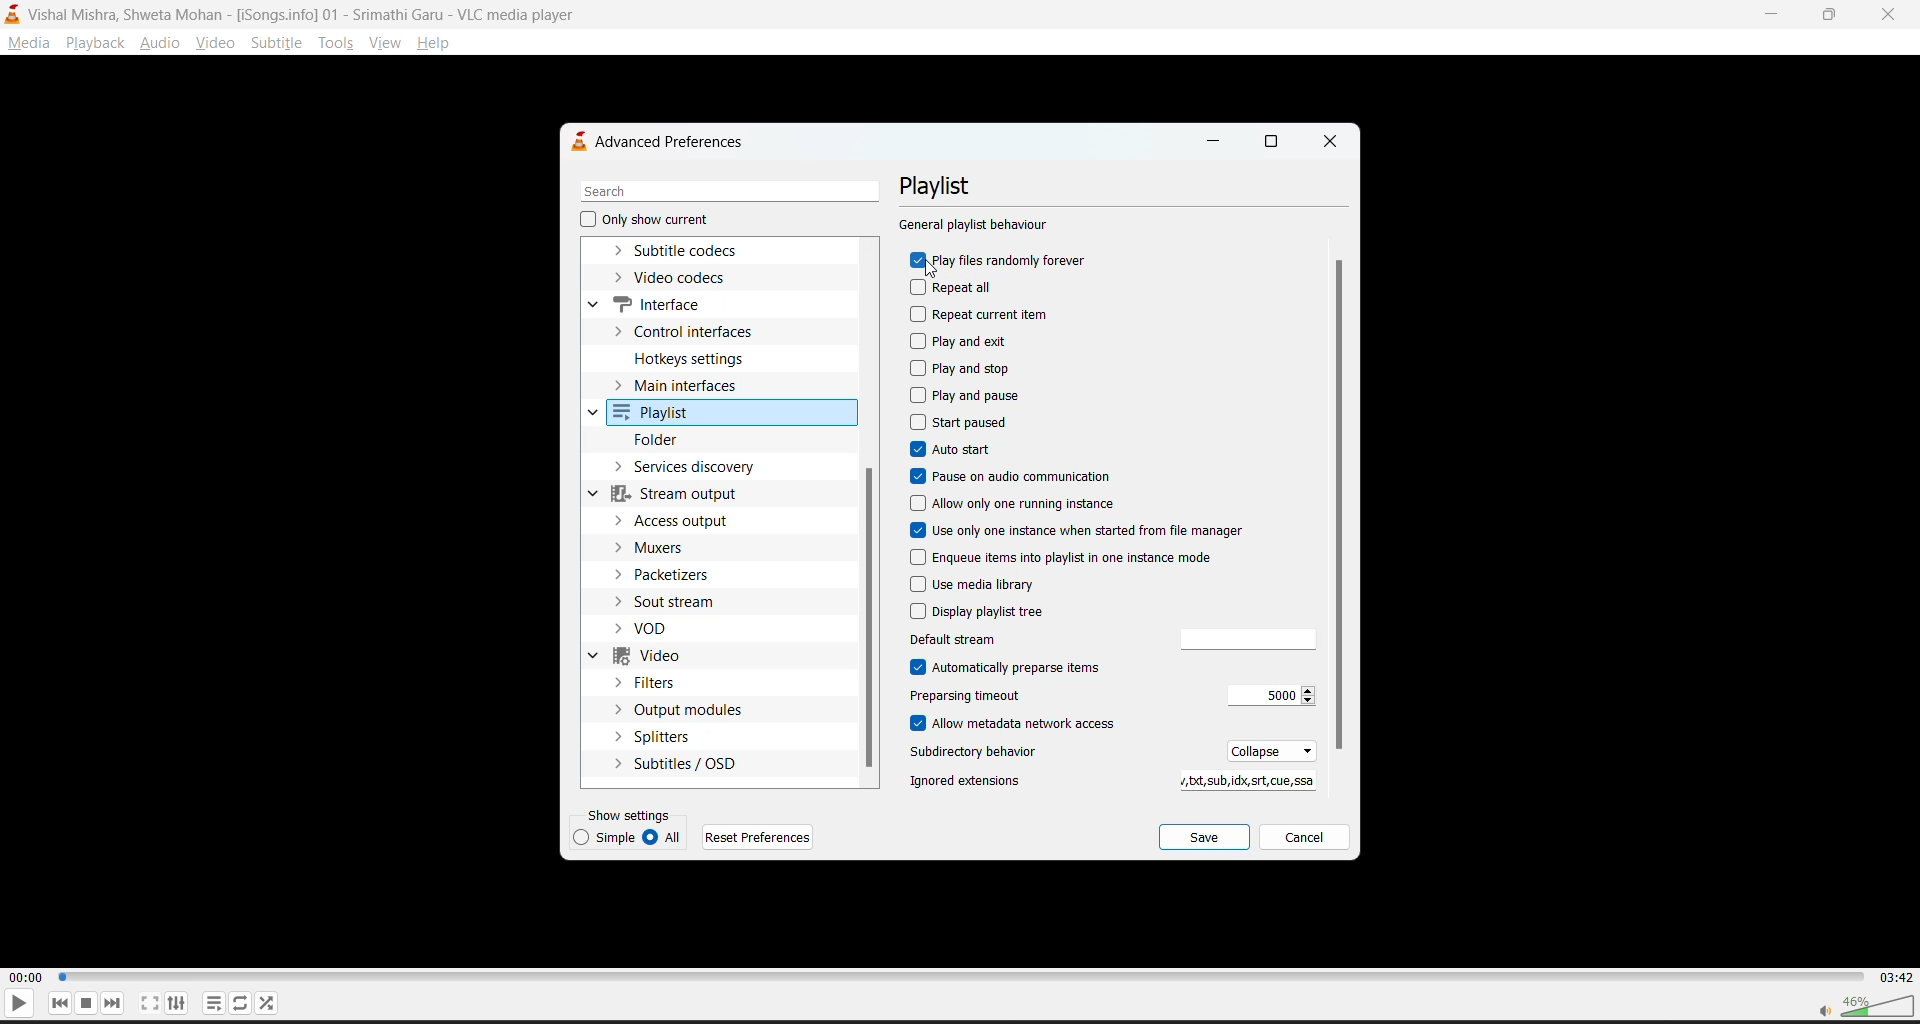 The width and height of the screenshot is (1920, 1024). Describe the element at coordinates (963, 422) in the screenshot. I see `start paused` at that location.